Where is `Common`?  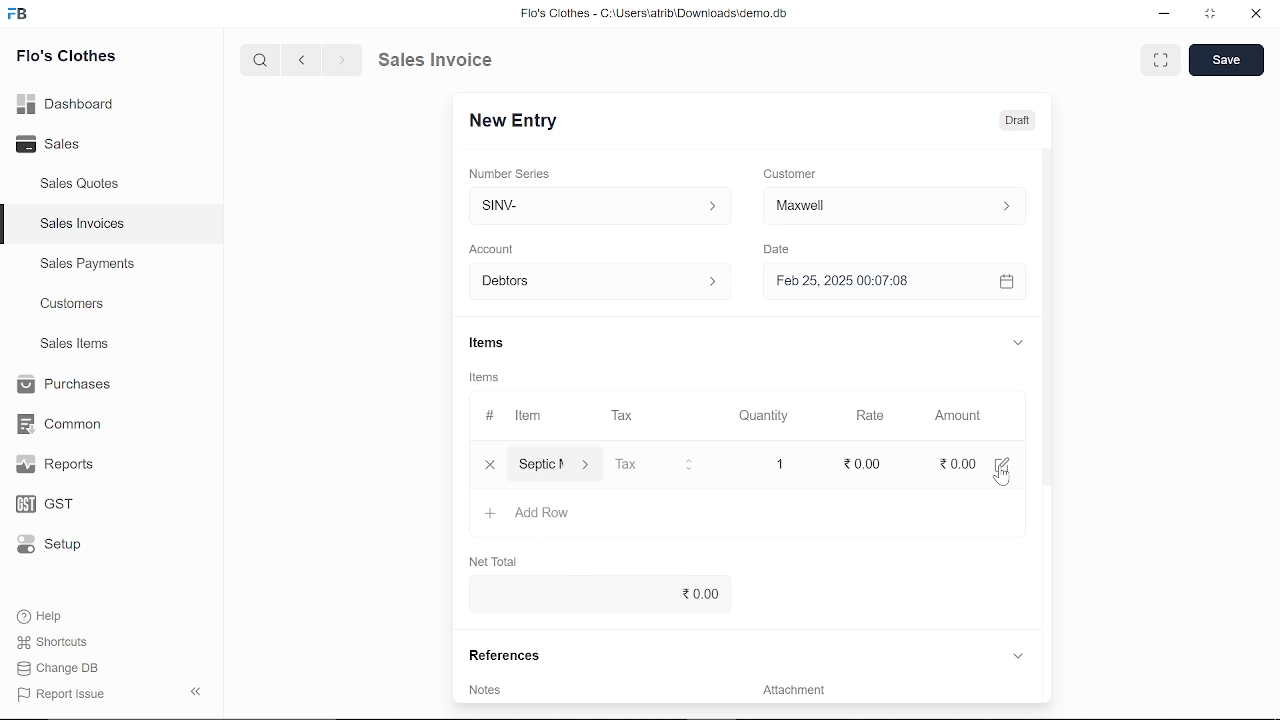
Common is located at coordinates (62, 424).